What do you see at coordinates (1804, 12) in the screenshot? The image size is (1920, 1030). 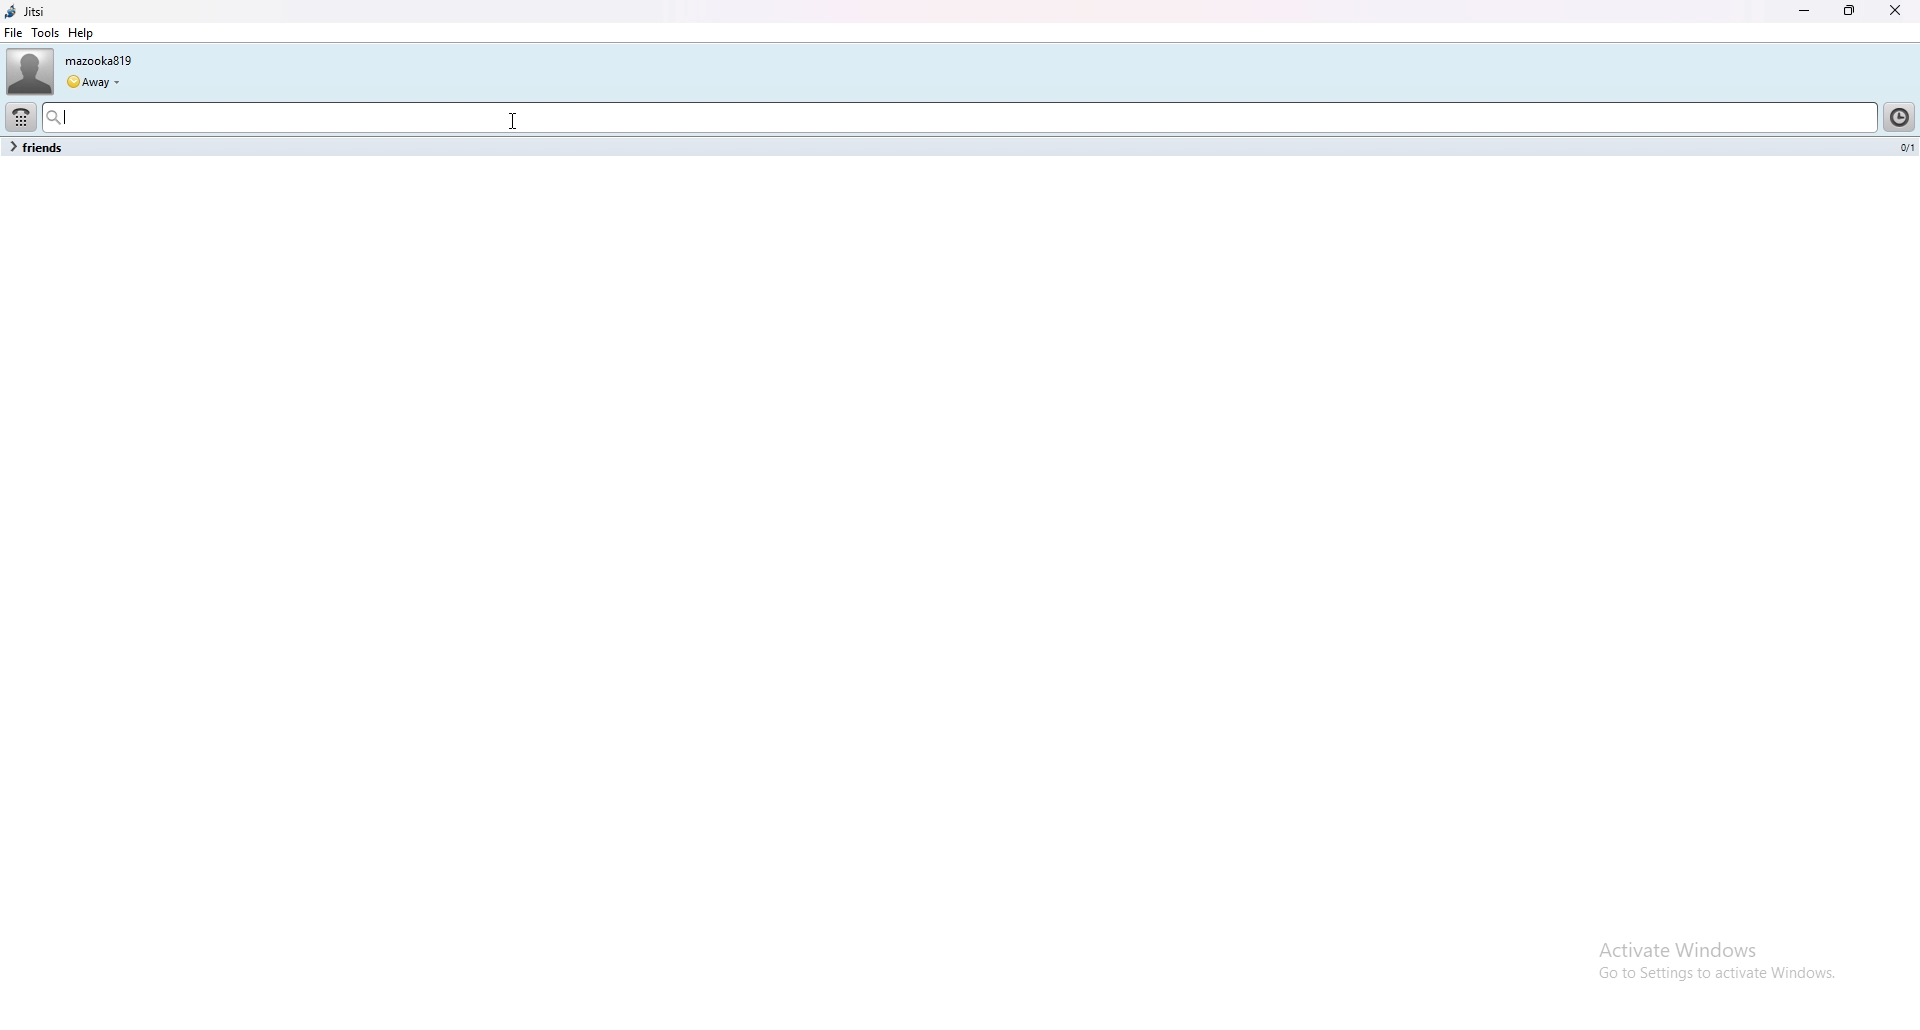 I see `minimize` at bounding box center [1804, 12].